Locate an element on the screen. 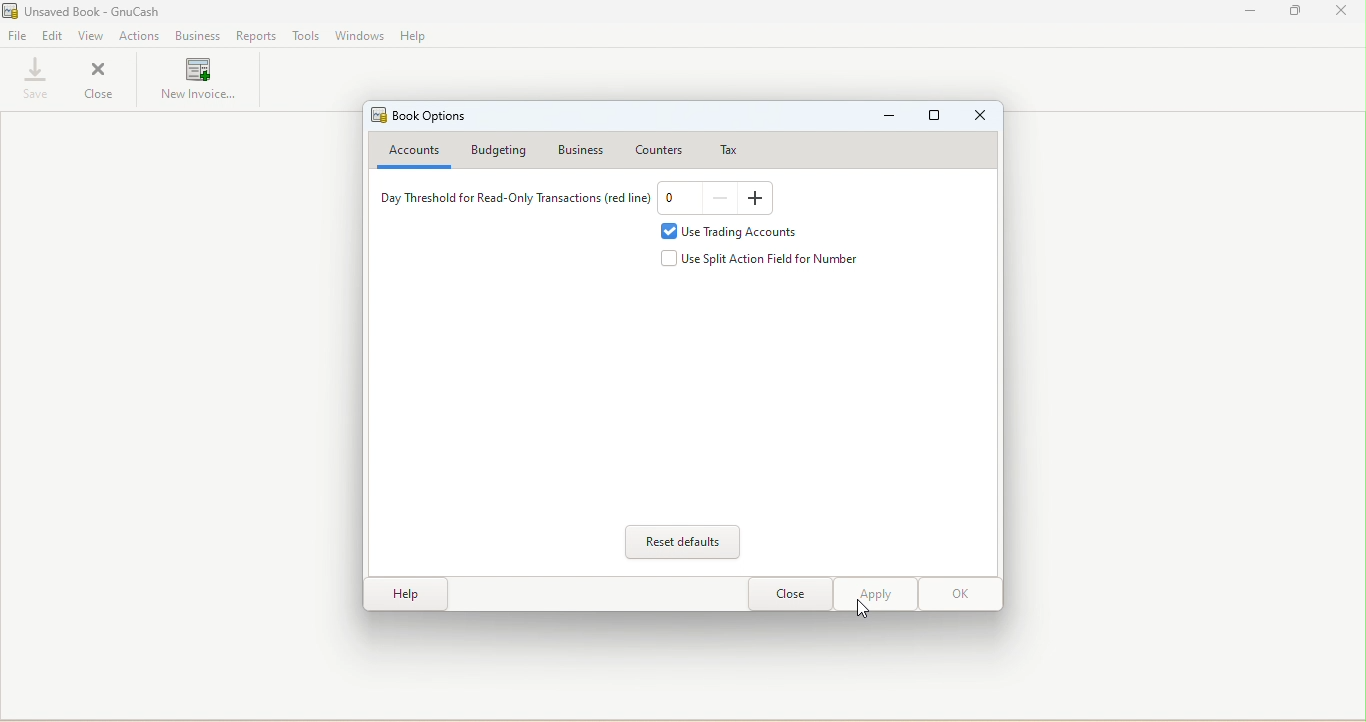  View is located at coordinates (93, 36).